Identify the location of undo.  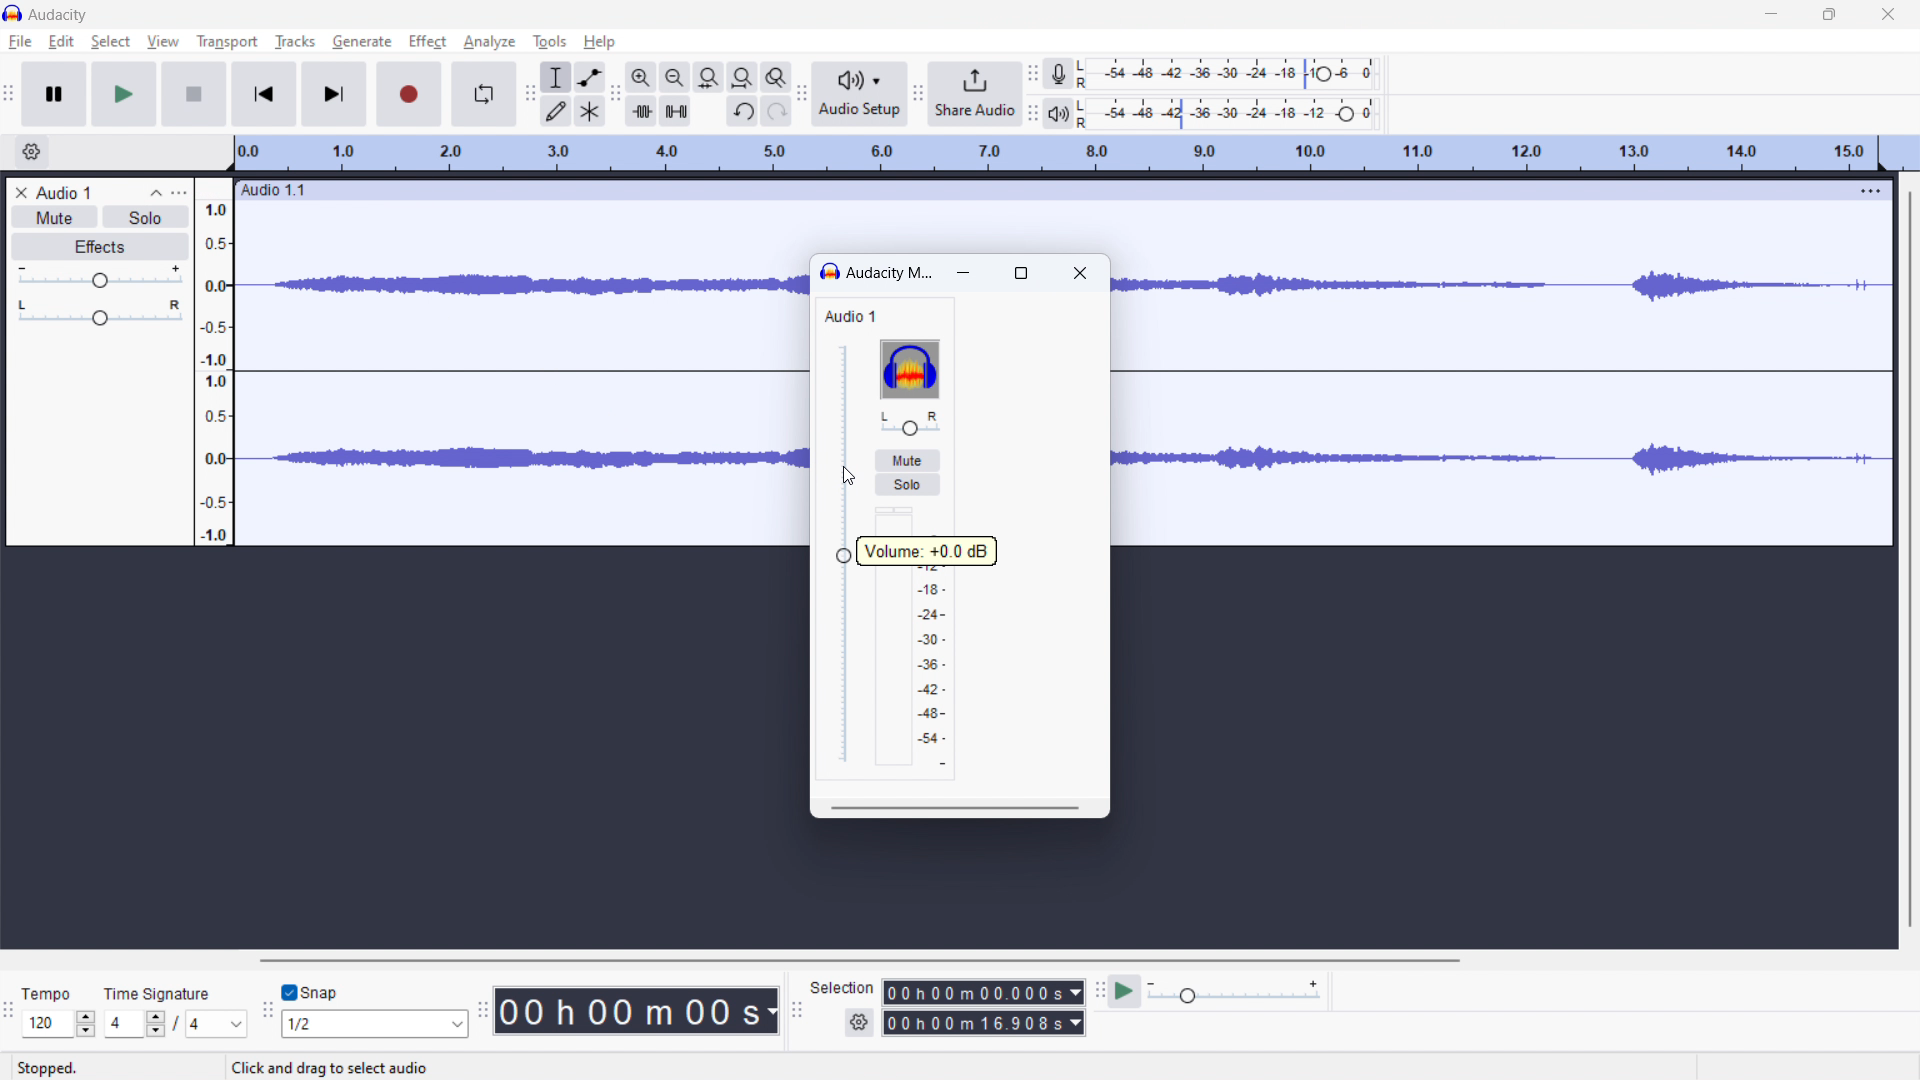
(742, 112).